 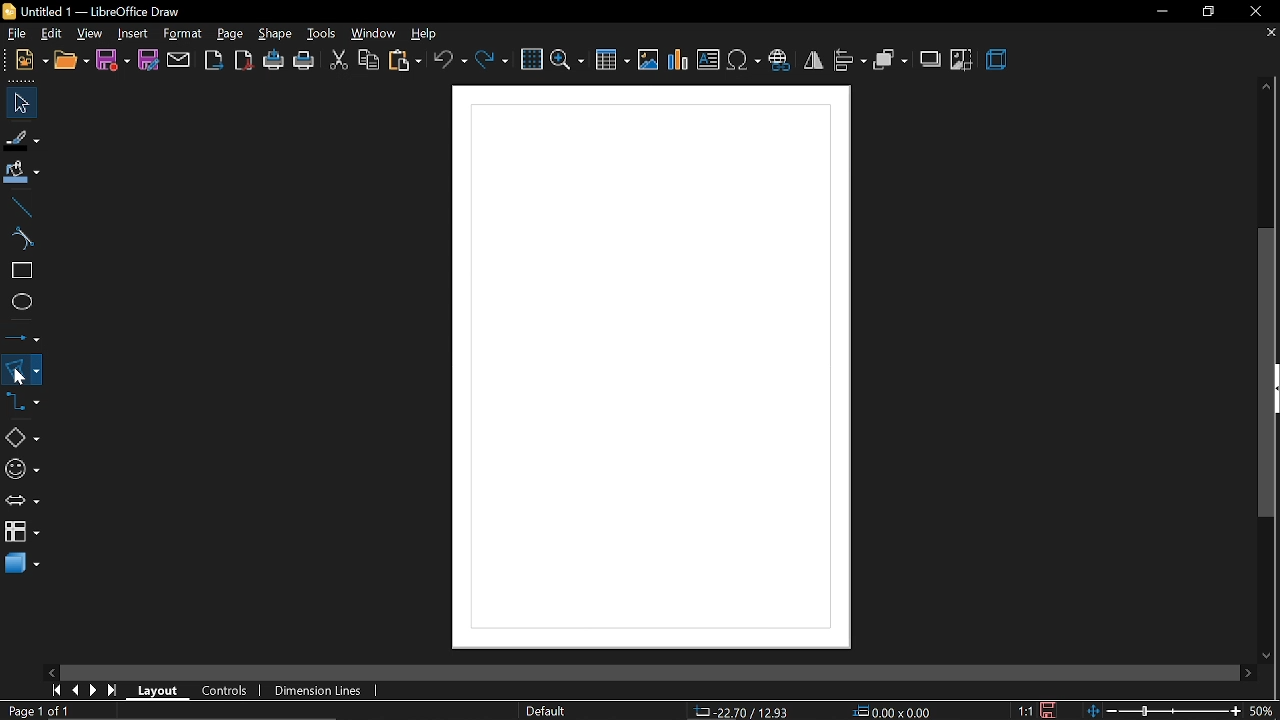 I want to click on copy, so click(x=366, y=60).